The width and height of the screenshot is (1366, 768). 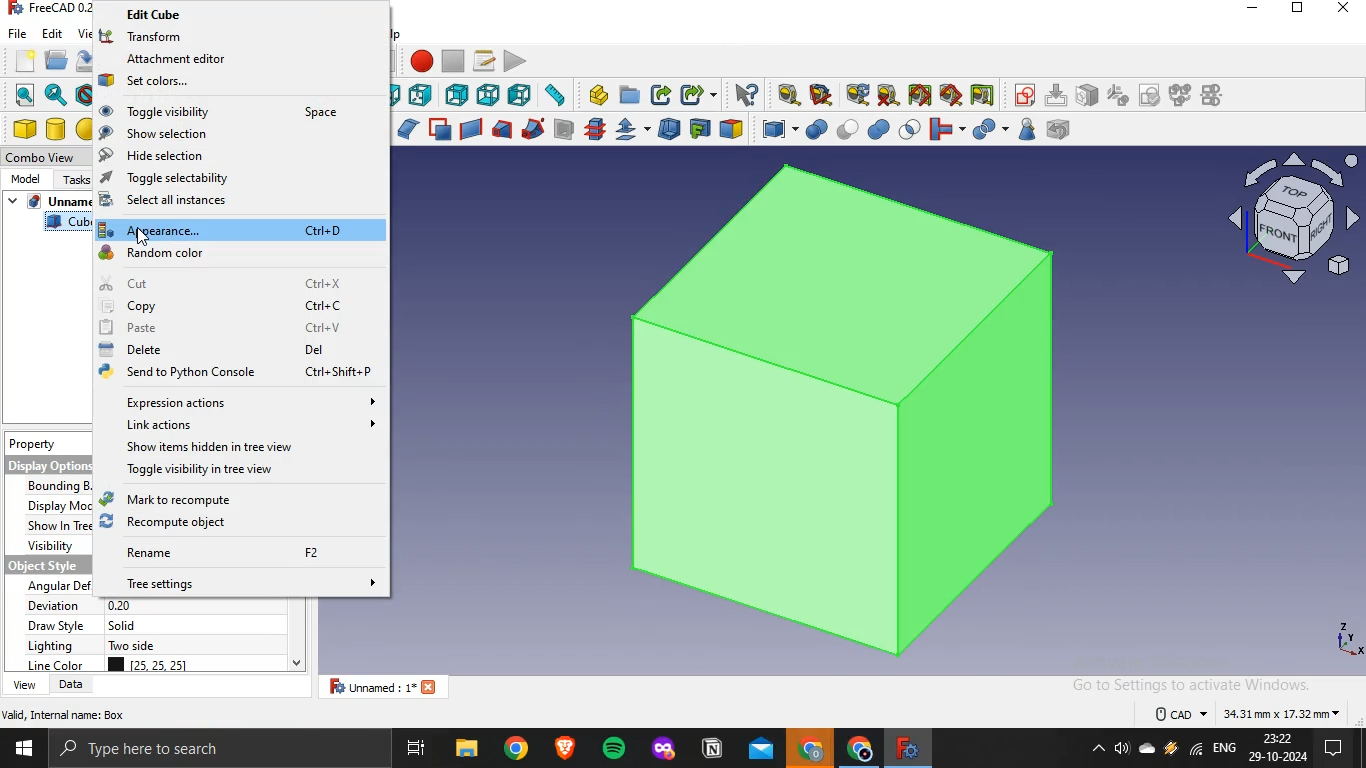 I want to click on google chrome, so click(x=516, y=749).